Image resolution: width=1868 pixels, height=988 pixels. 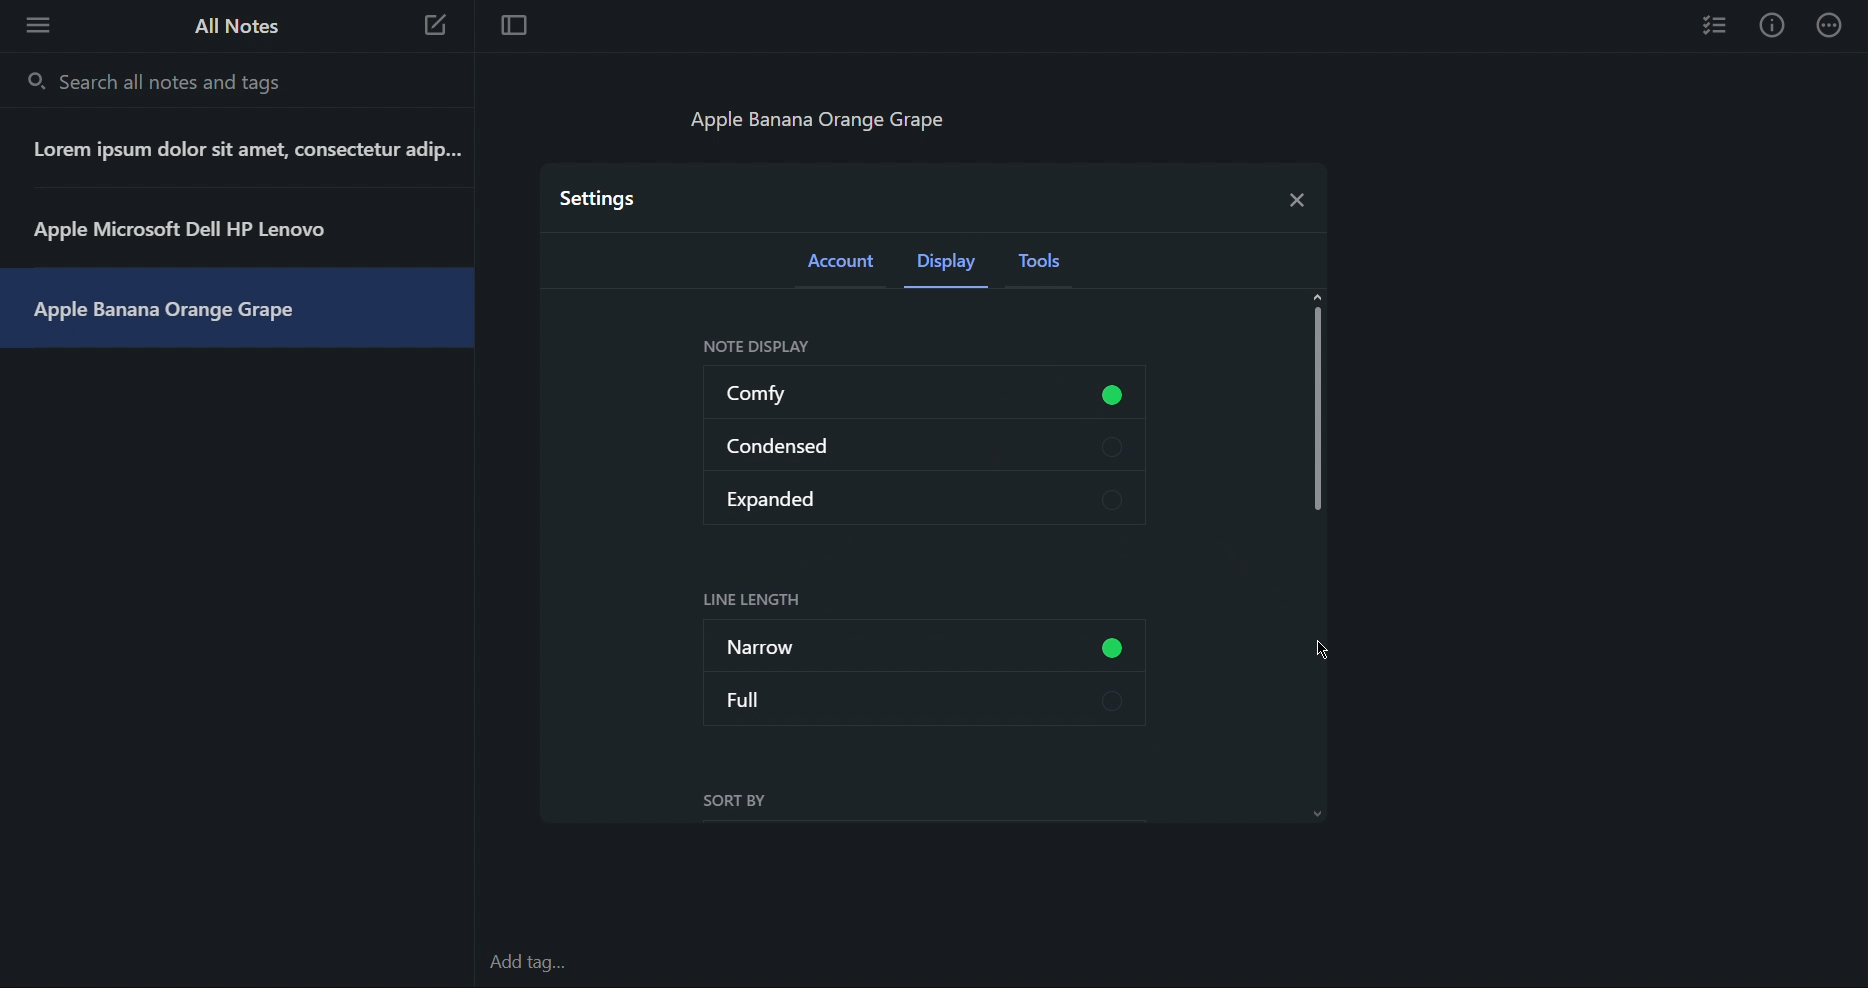 I want to click on button, so click(x=1121, y=647).